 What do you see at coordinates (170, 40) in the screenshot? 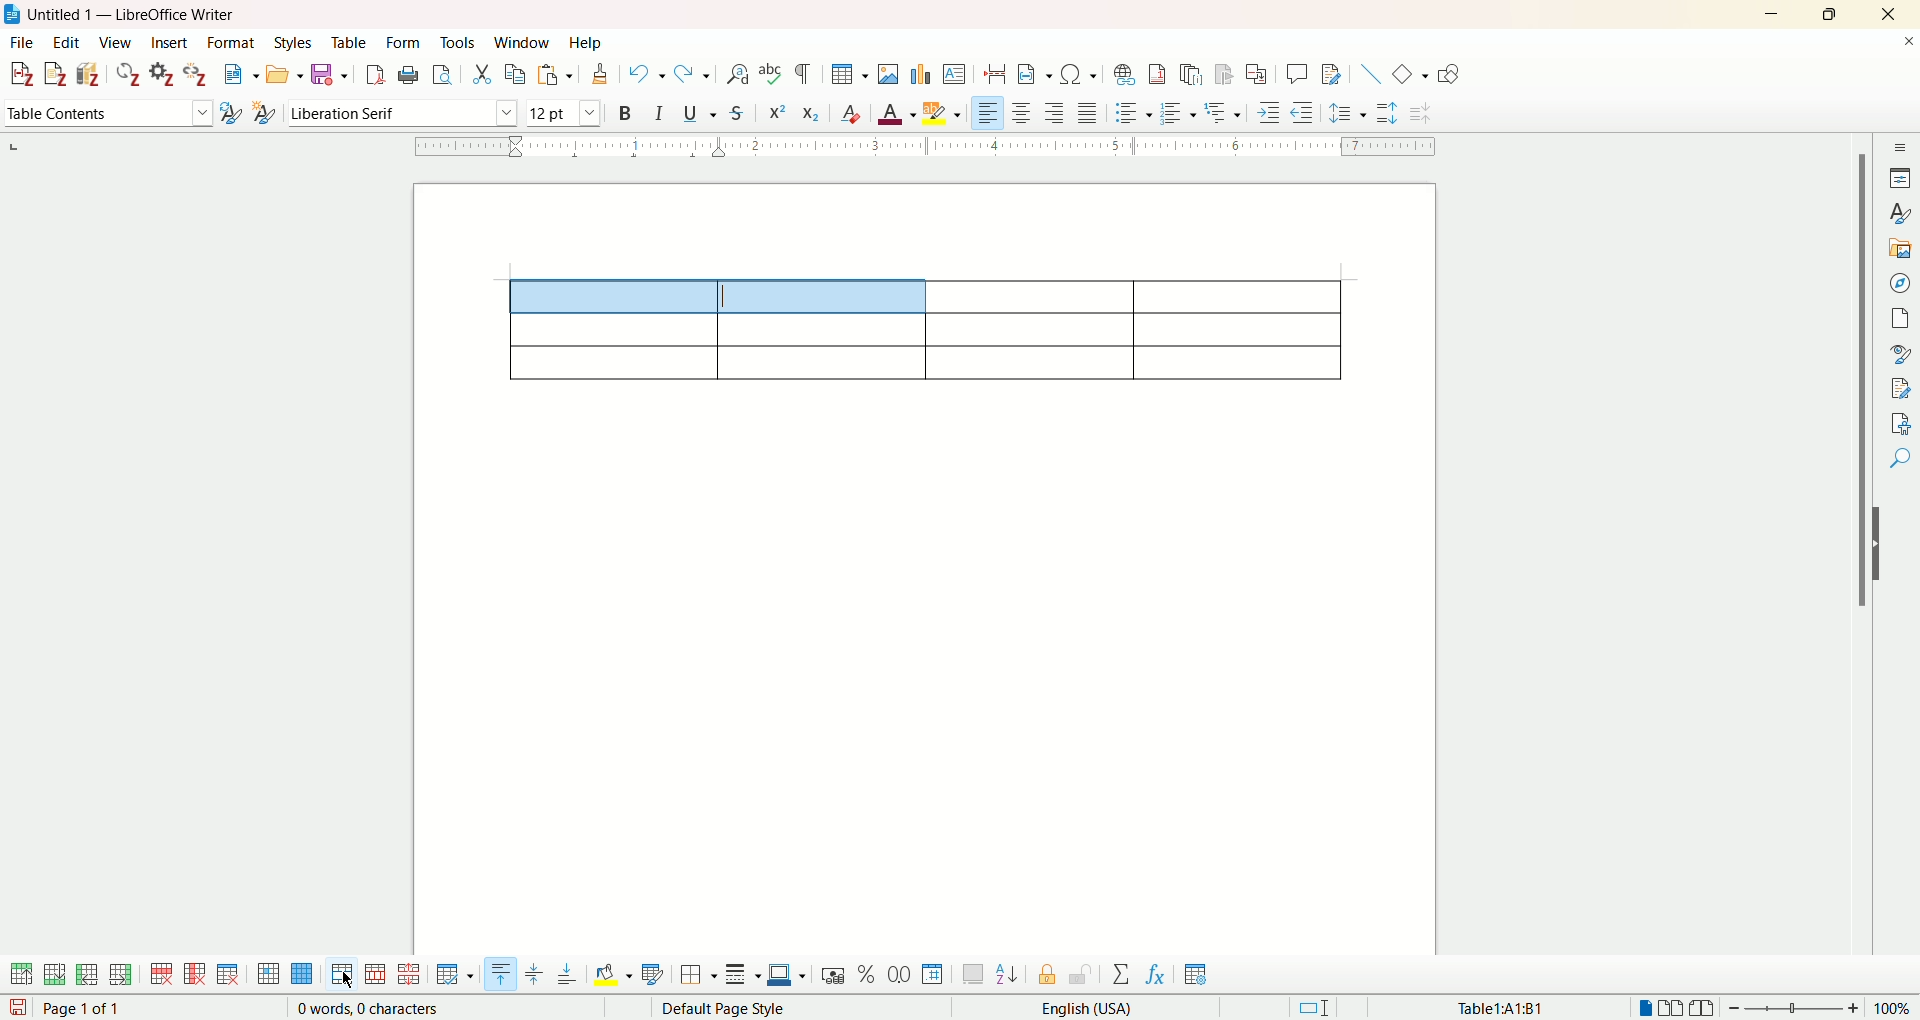
I see `insert` at bounding box center [170, 40].